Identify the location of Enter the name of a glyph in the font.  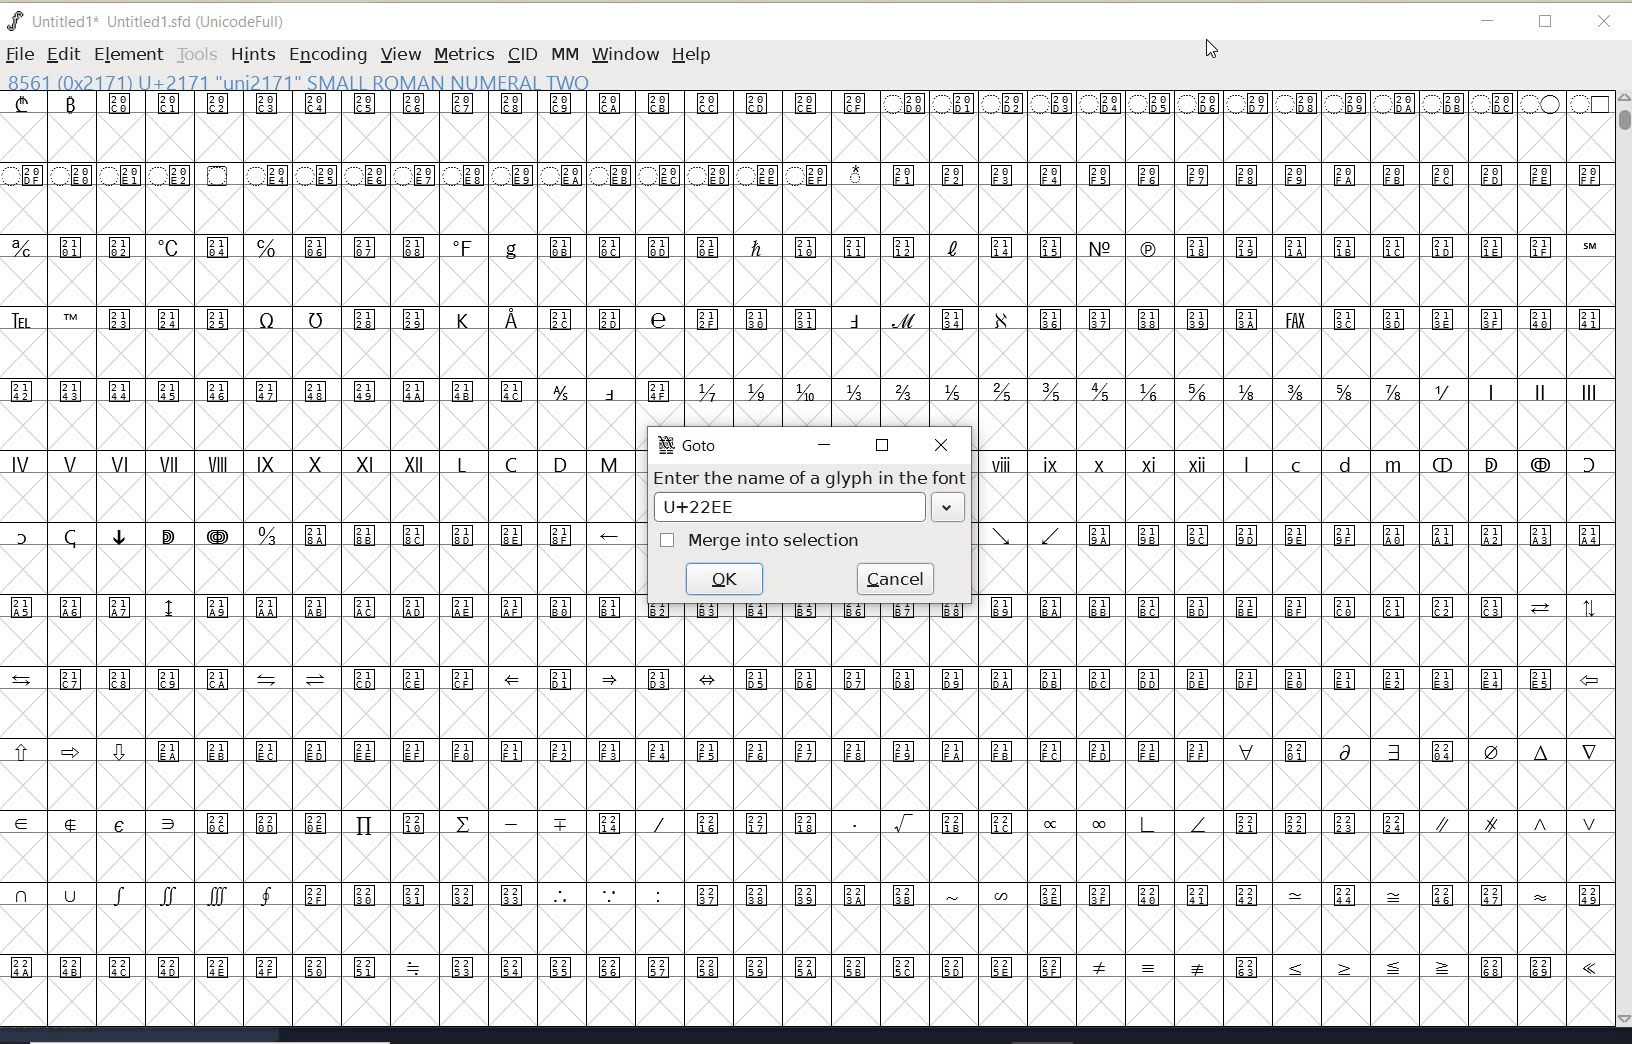
(810, 478).